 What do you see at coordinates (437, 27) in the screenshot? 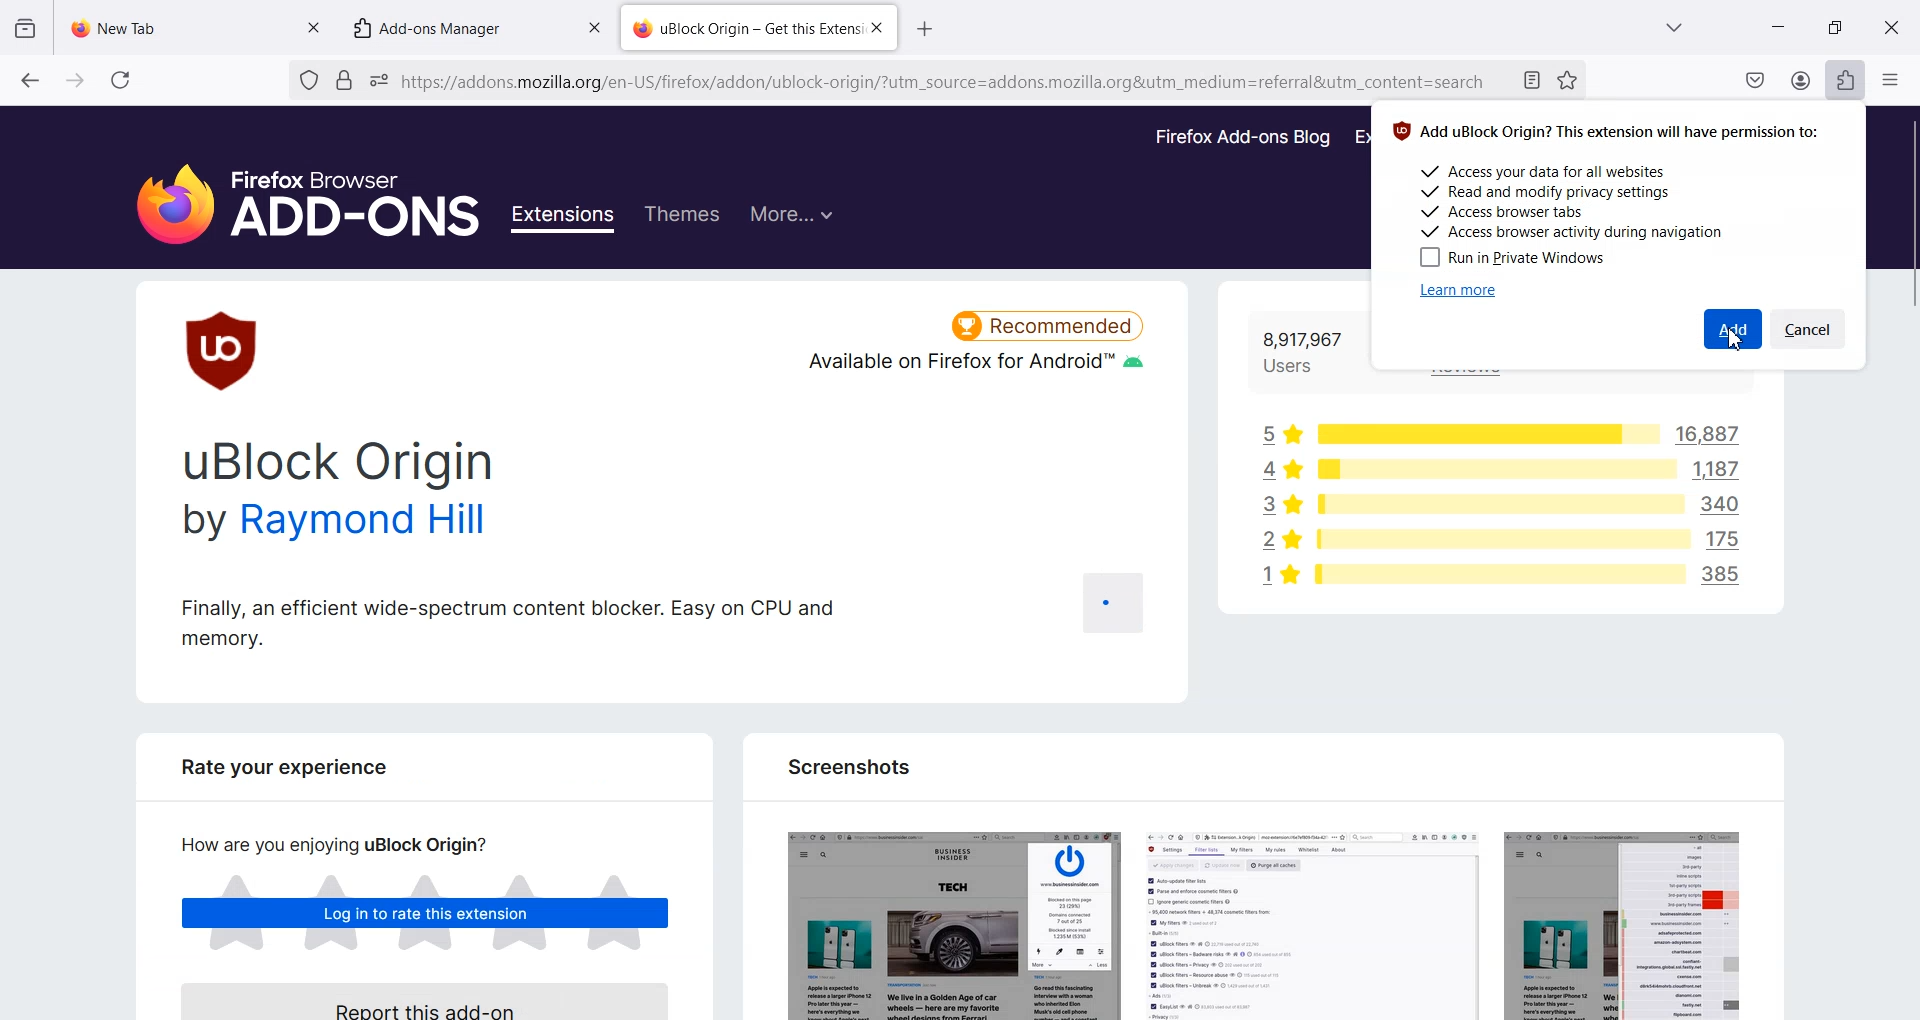
I see `Add-ons Manager` at bounding box center [437, 27].